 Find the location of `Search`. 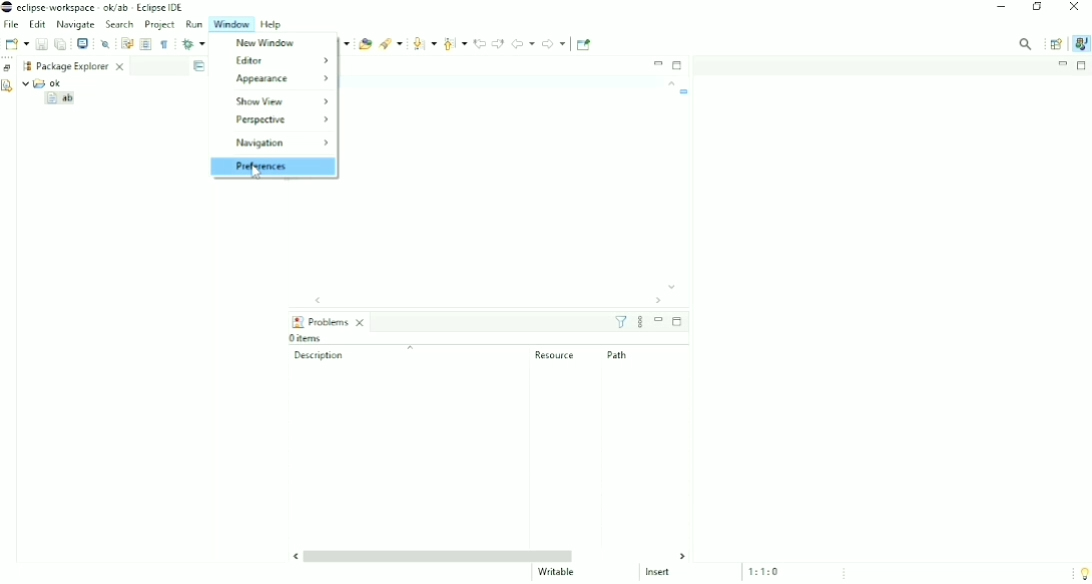

Search is located at coordinates (121, 25).